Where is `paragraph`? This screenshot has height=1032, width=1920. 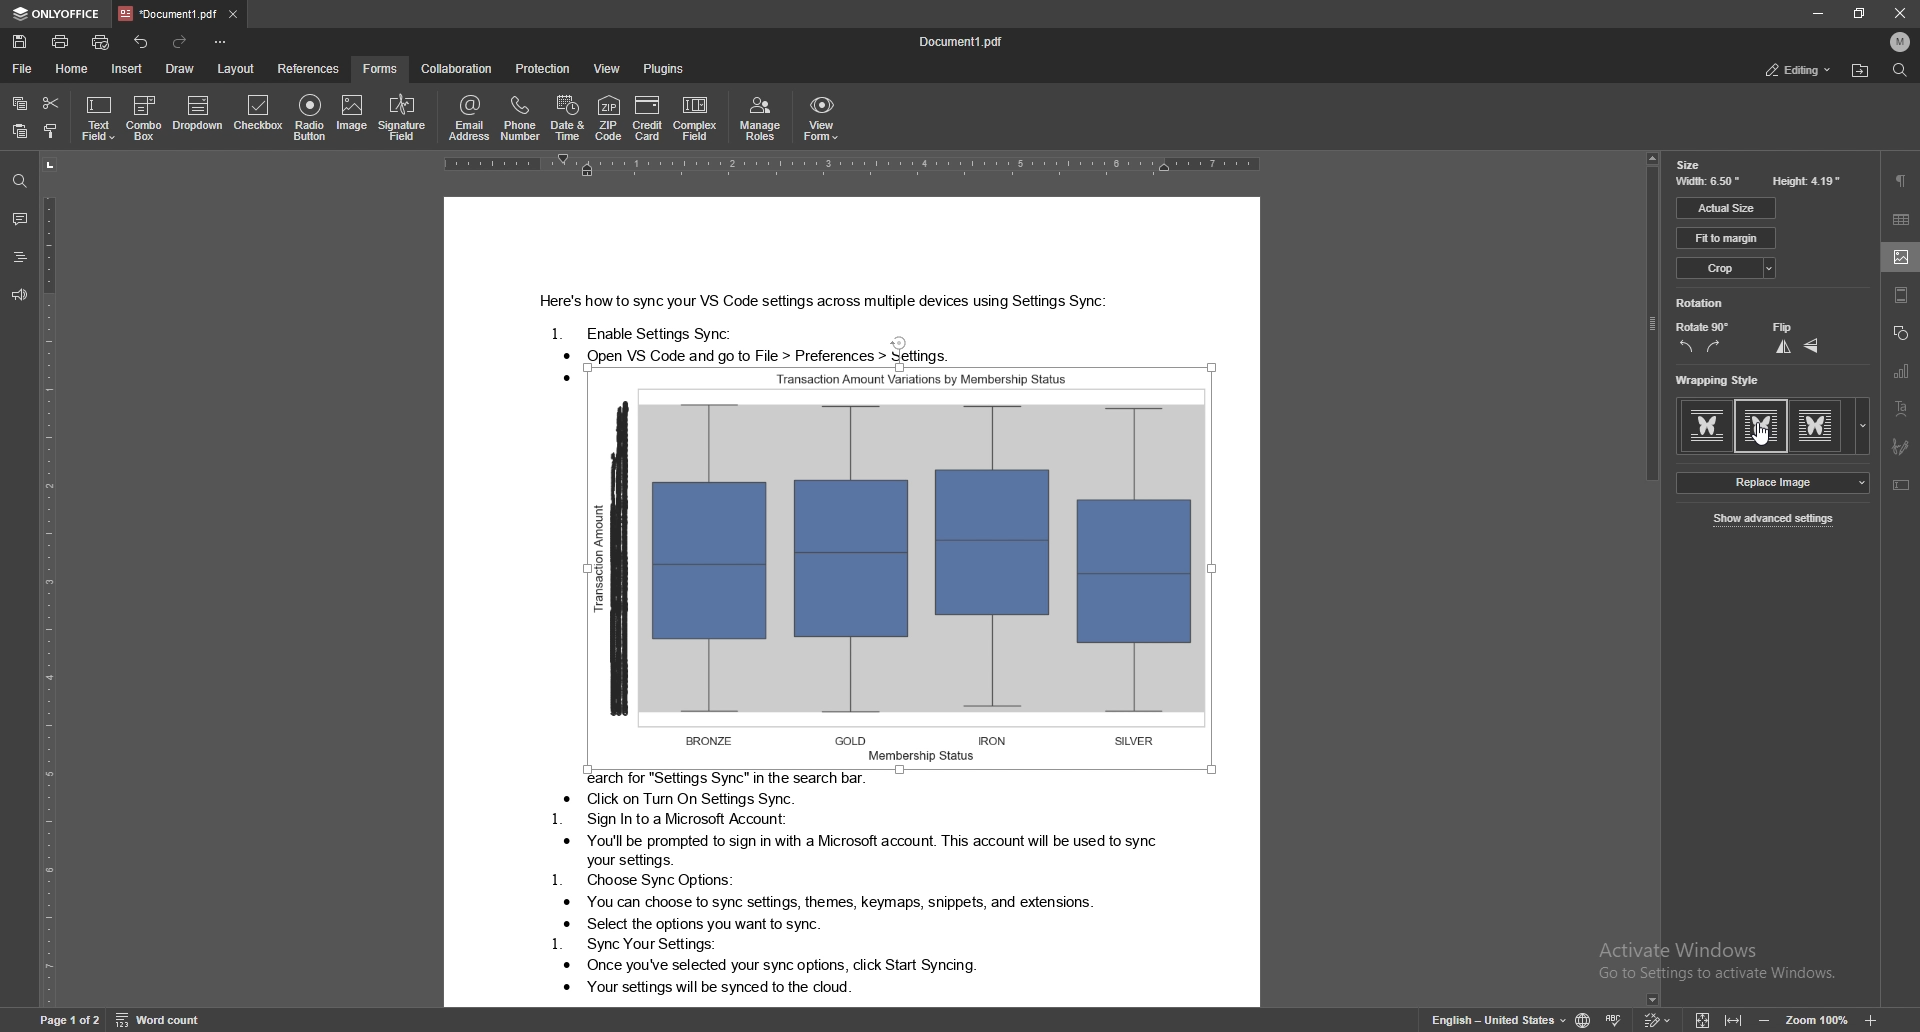
paragraph is located at coordinates (1903, 180).